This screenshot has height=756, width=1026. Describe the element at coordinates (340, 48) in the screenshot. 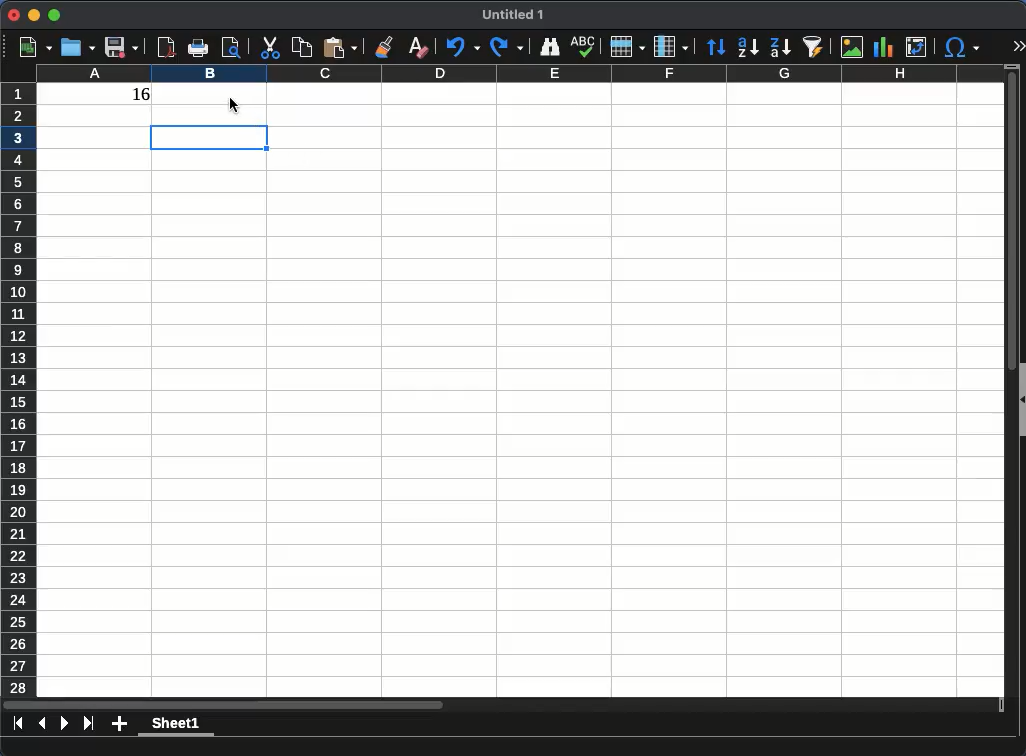

I see `paste` at that location.